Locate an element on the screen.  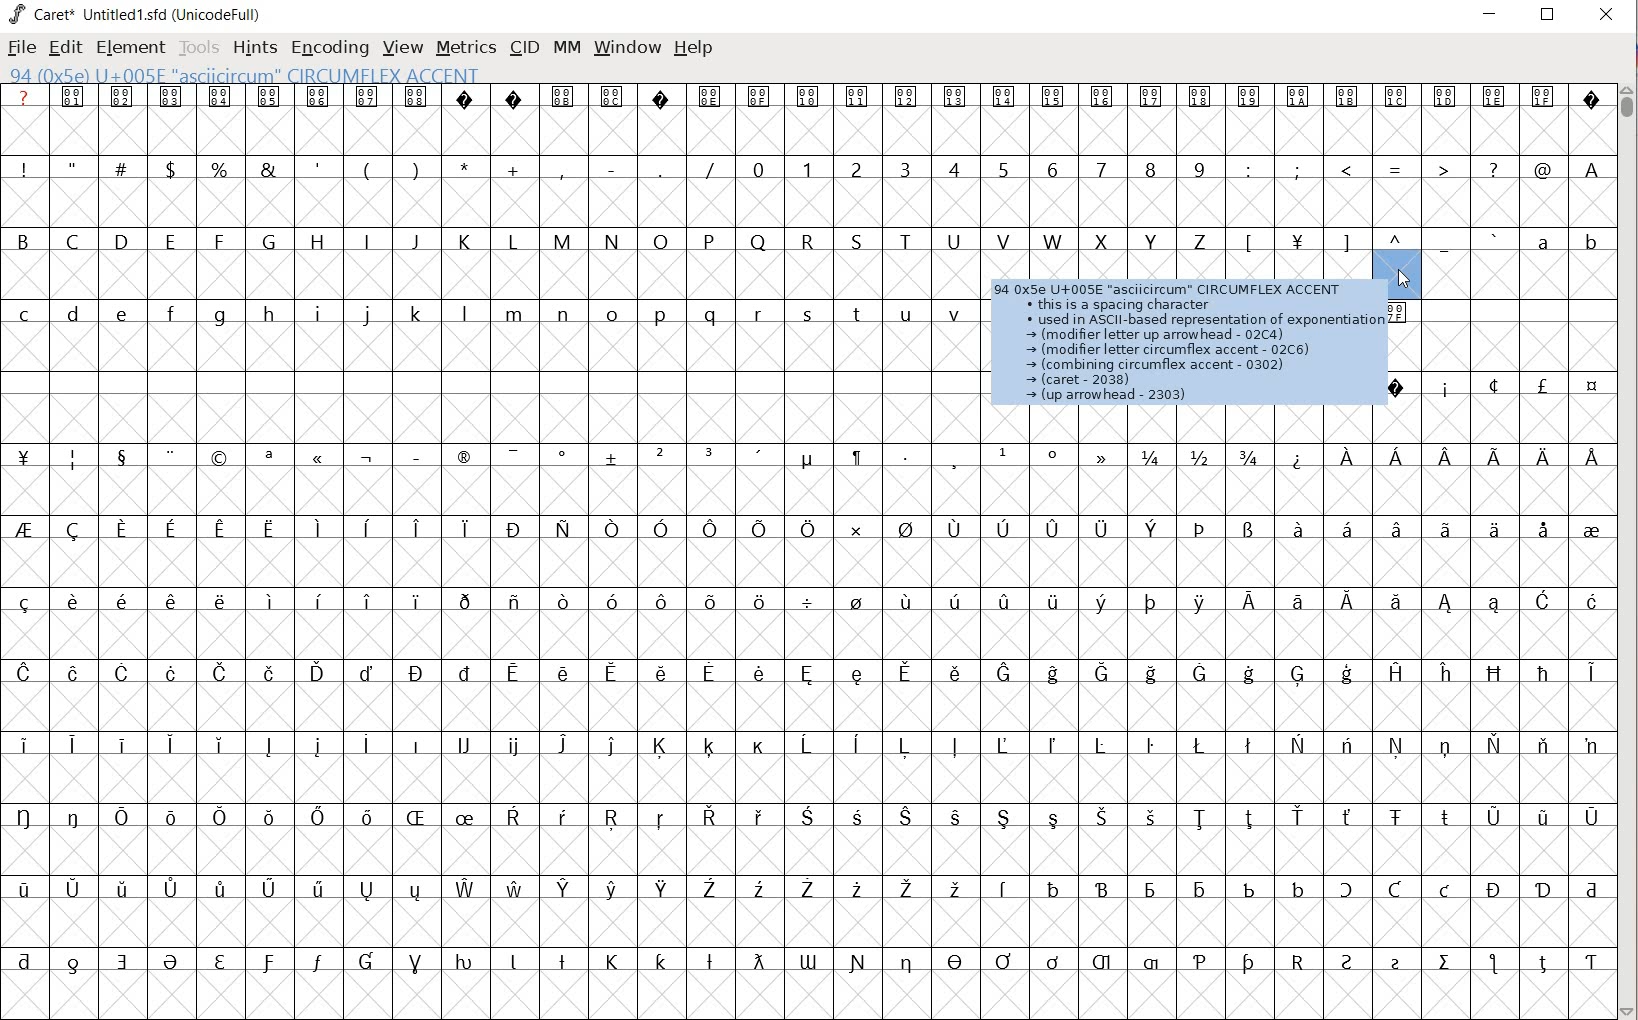
ELEMENT is located at coordinates (128, 47).